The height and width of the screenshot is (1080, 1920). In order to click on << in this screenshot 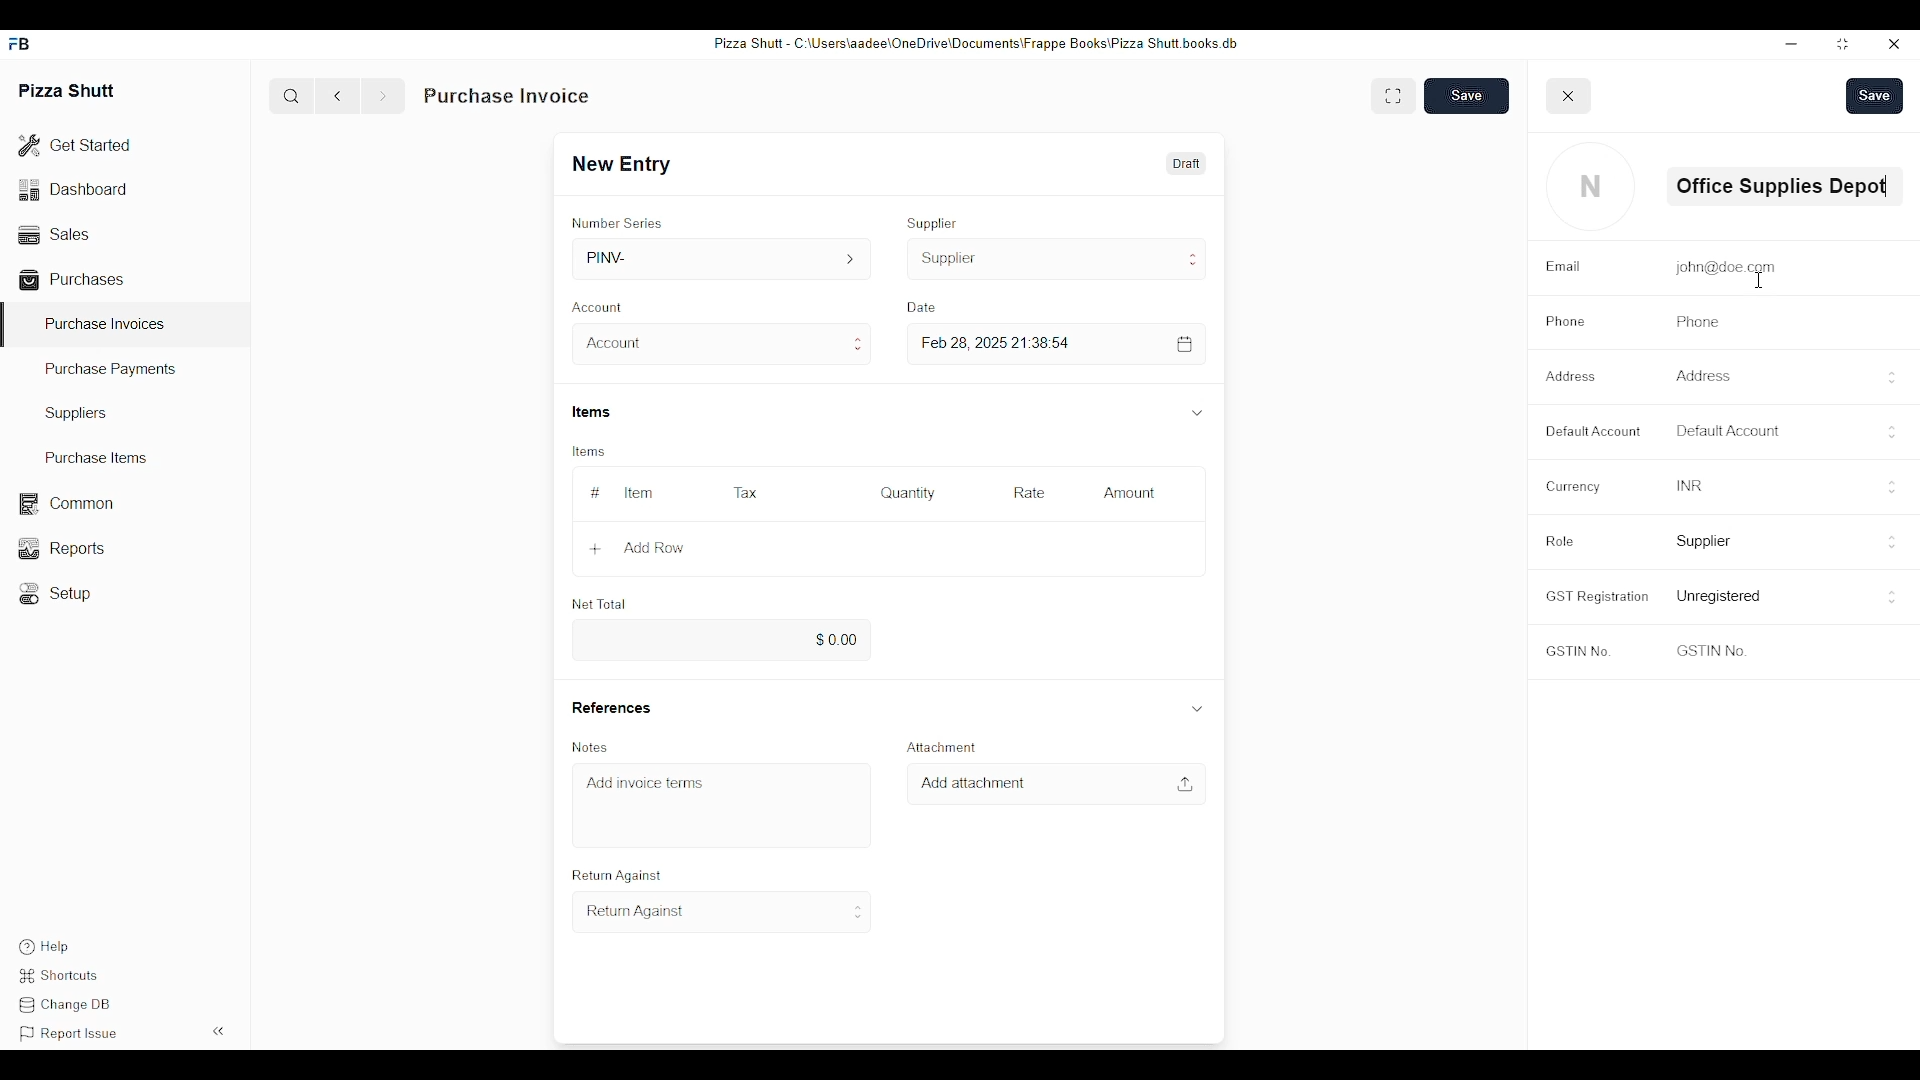, I will do `click(220, 1030)`.